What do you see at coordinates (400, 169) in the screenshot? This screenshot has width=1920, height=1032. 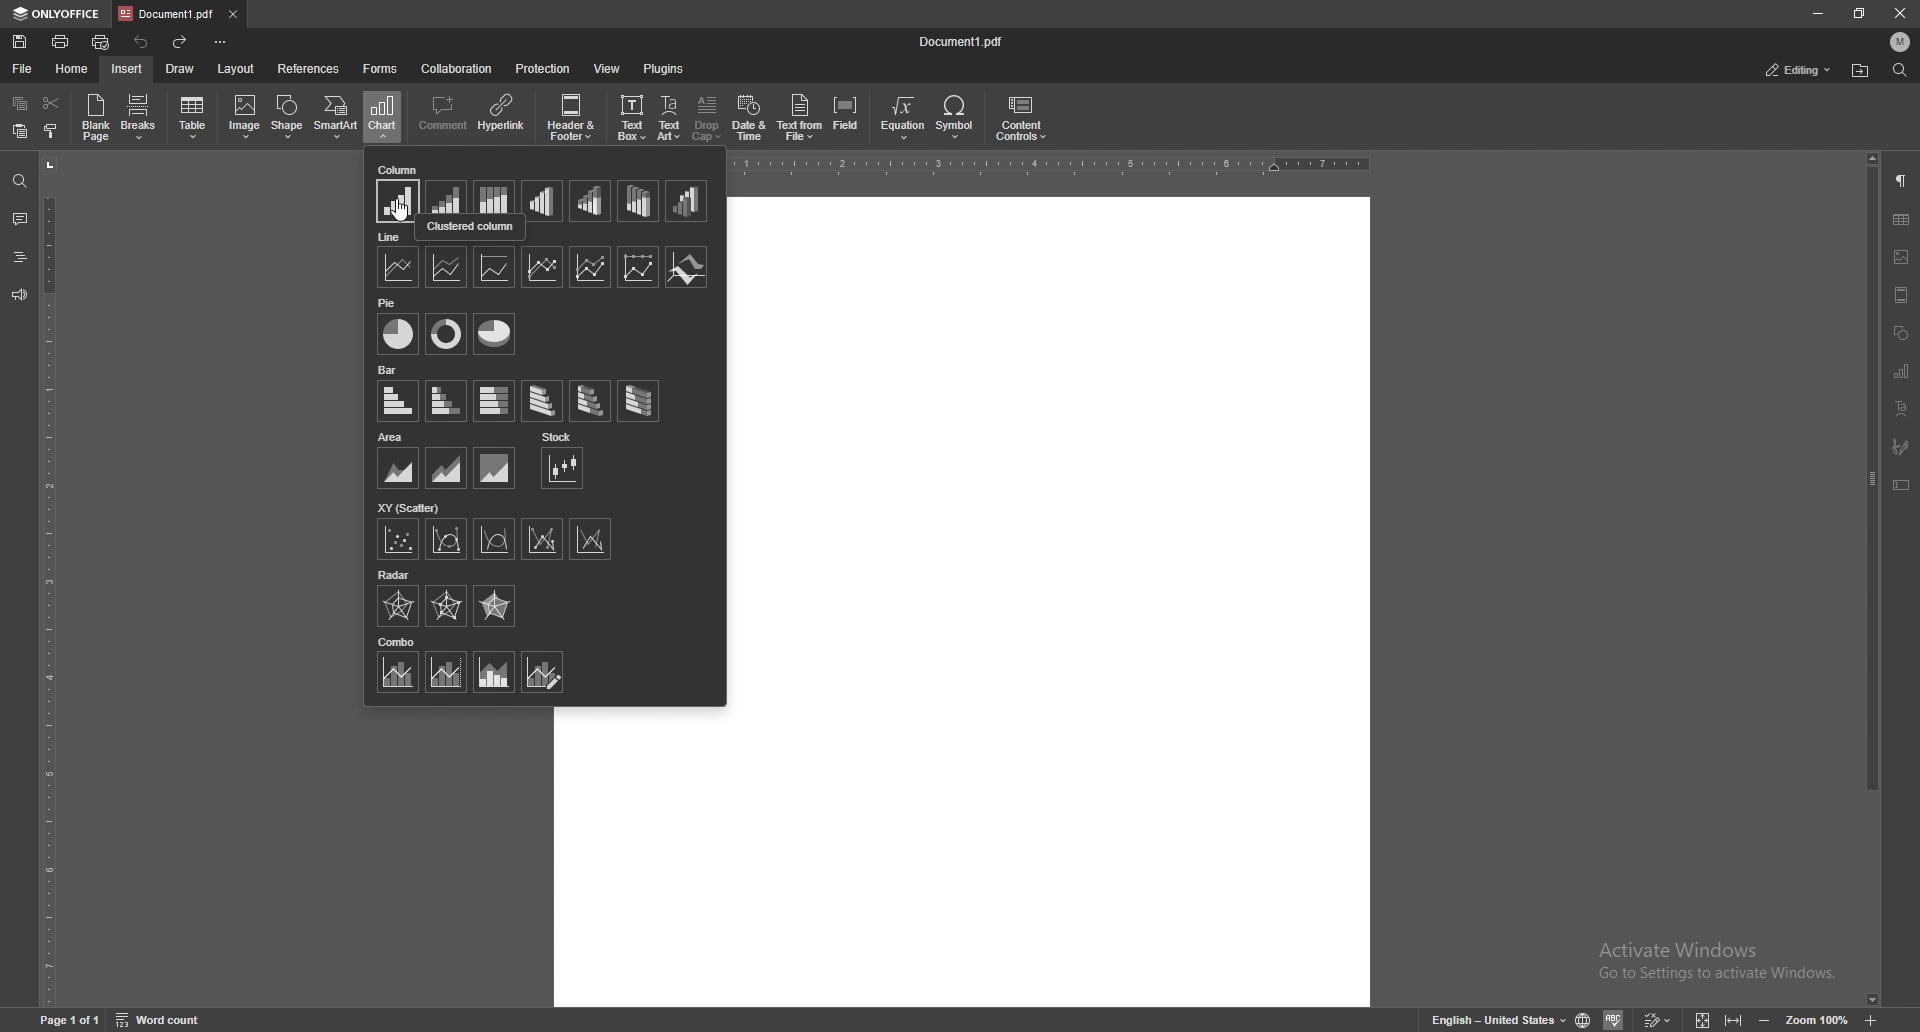 I see `column ` at bounding box center [400, 169].